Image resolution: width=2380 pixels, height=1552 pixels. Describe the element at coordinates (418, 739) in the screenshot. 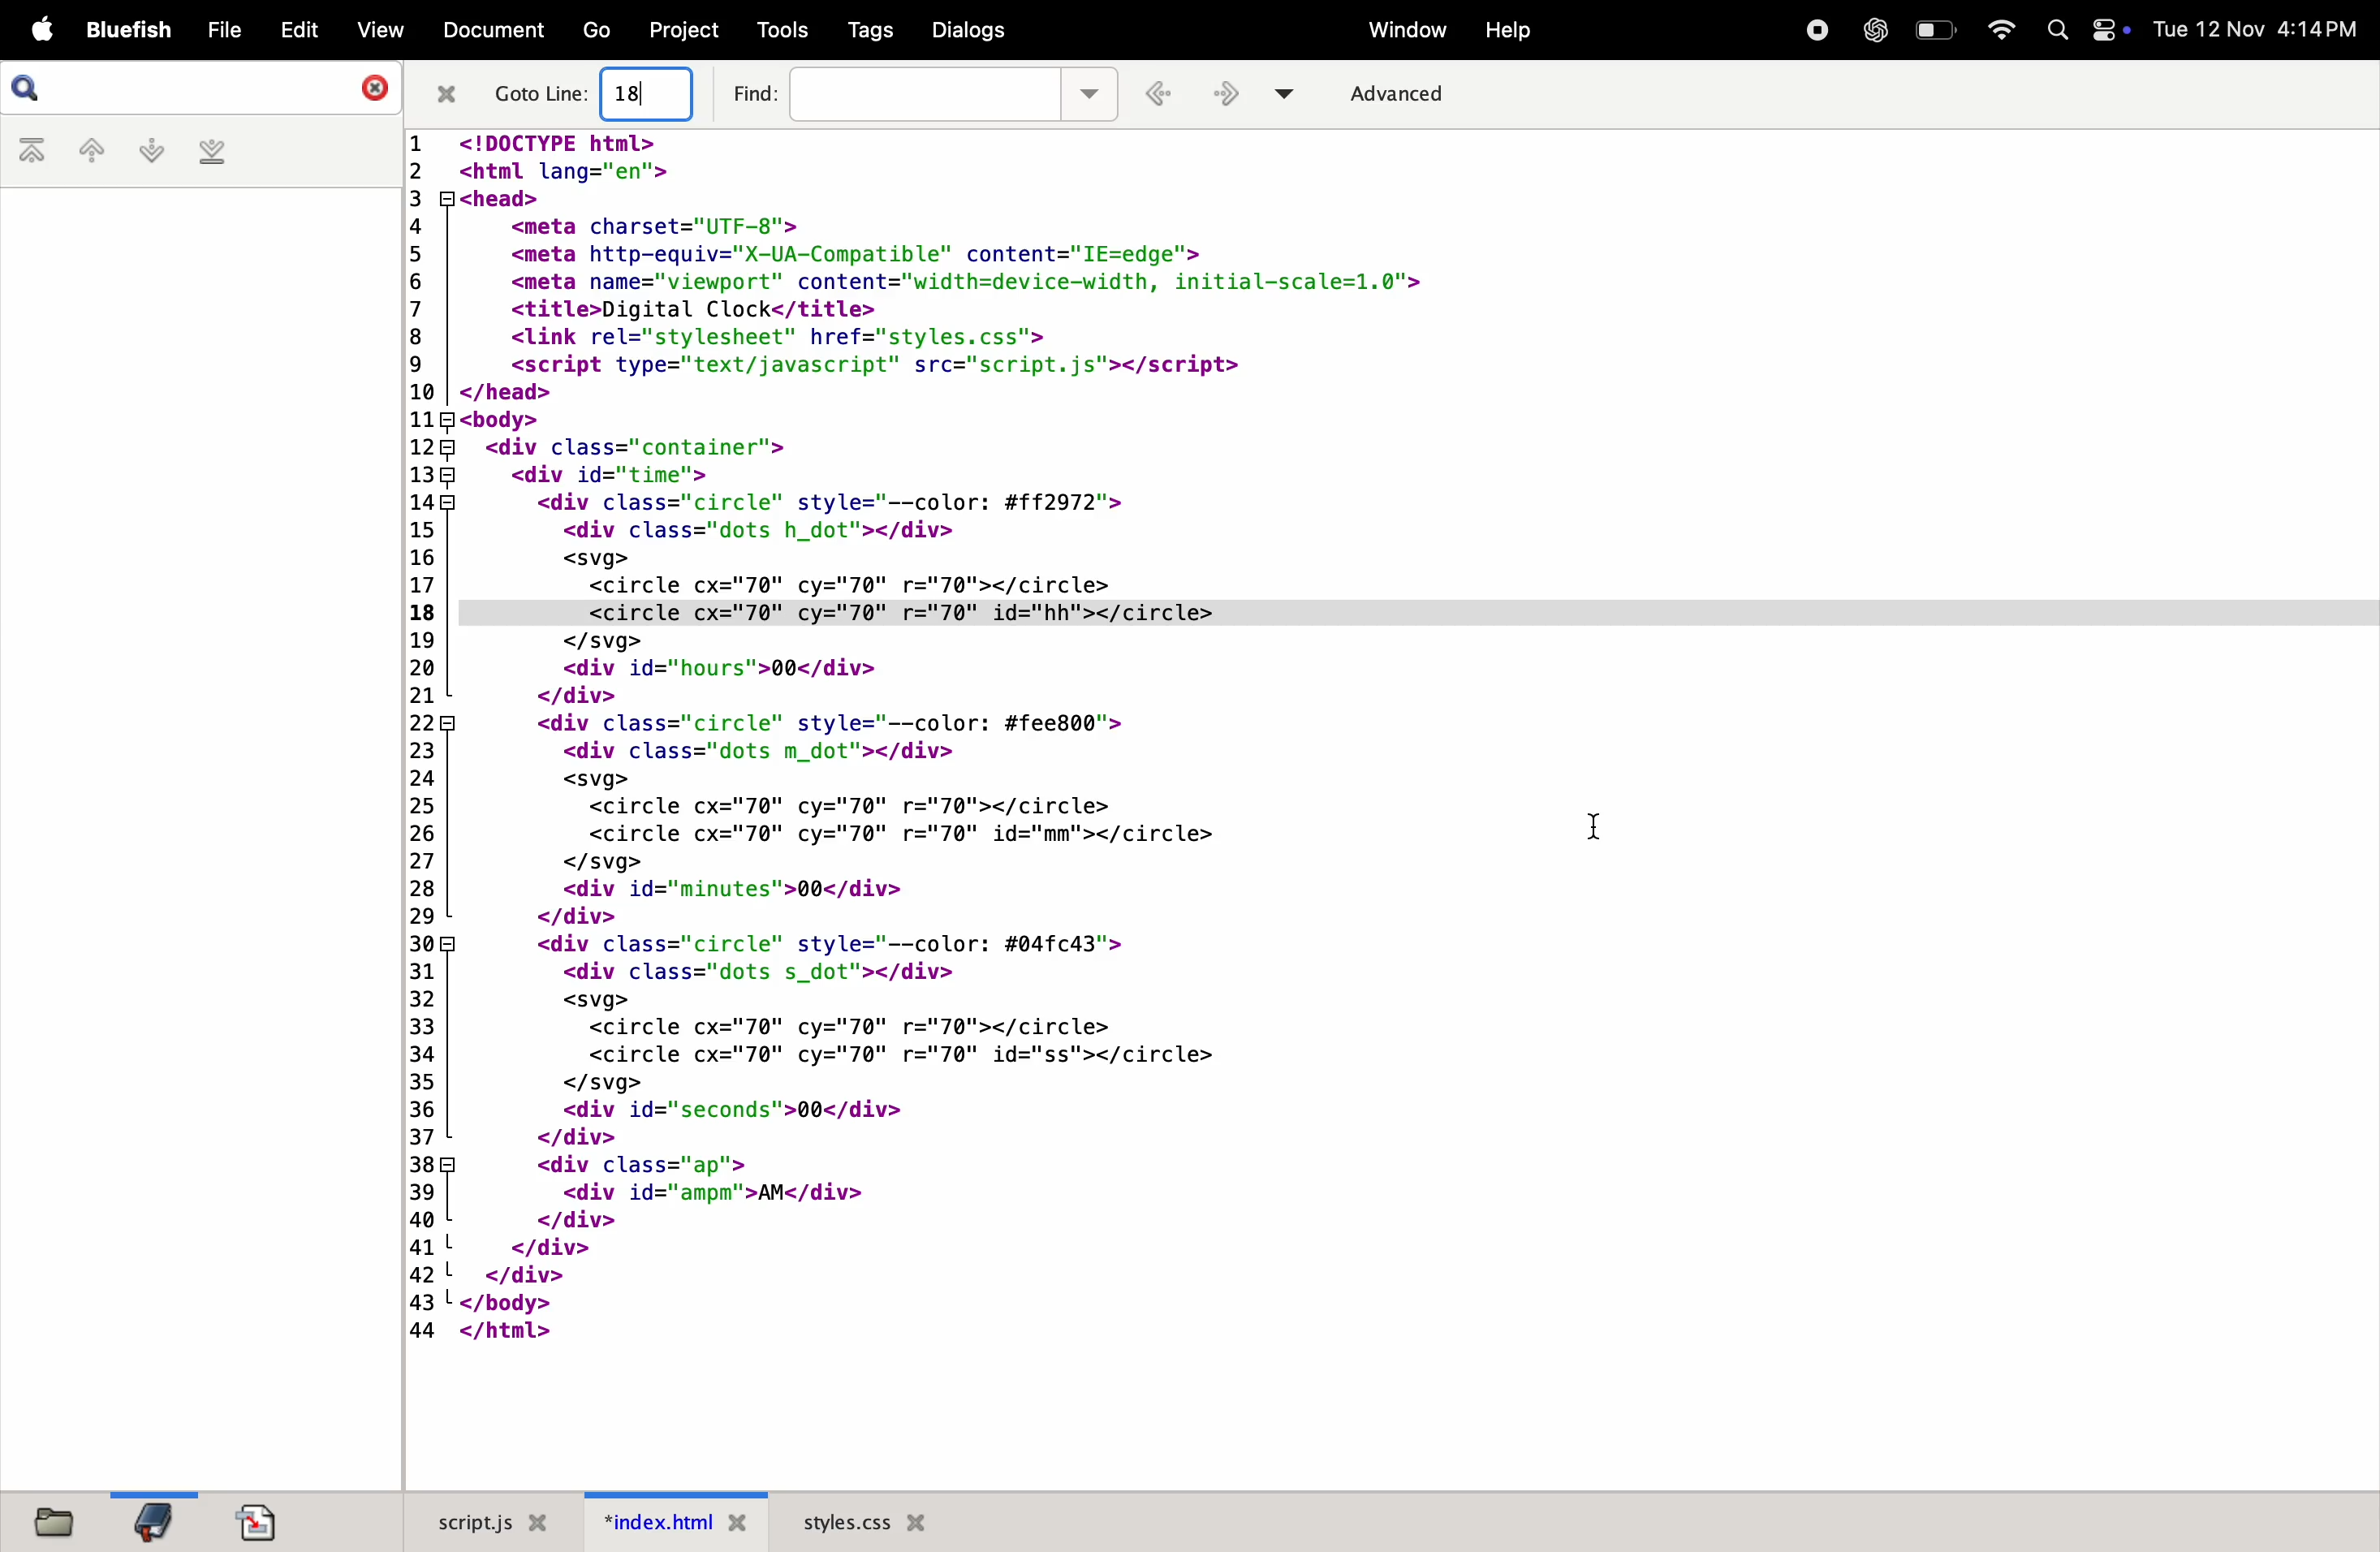

I see `LINE NUMBER` at that location.